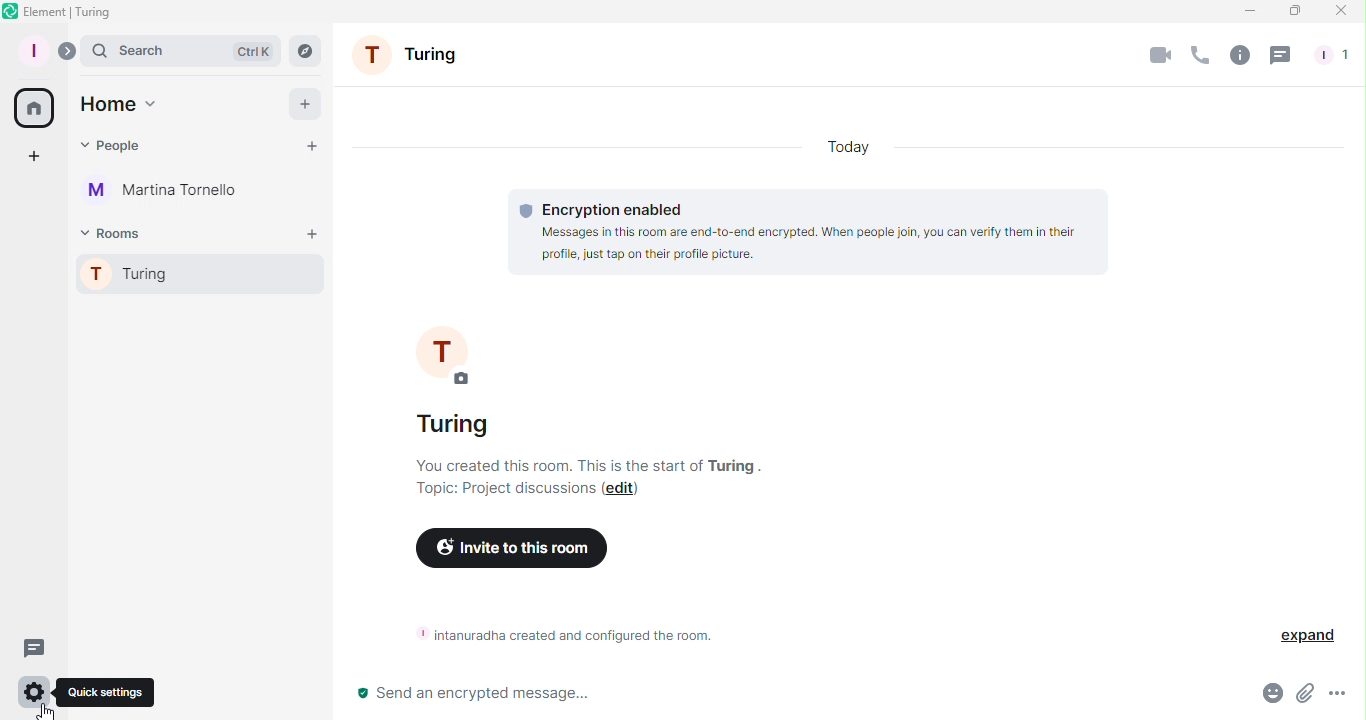  I want to click on Attachment, so click(1305, 697).